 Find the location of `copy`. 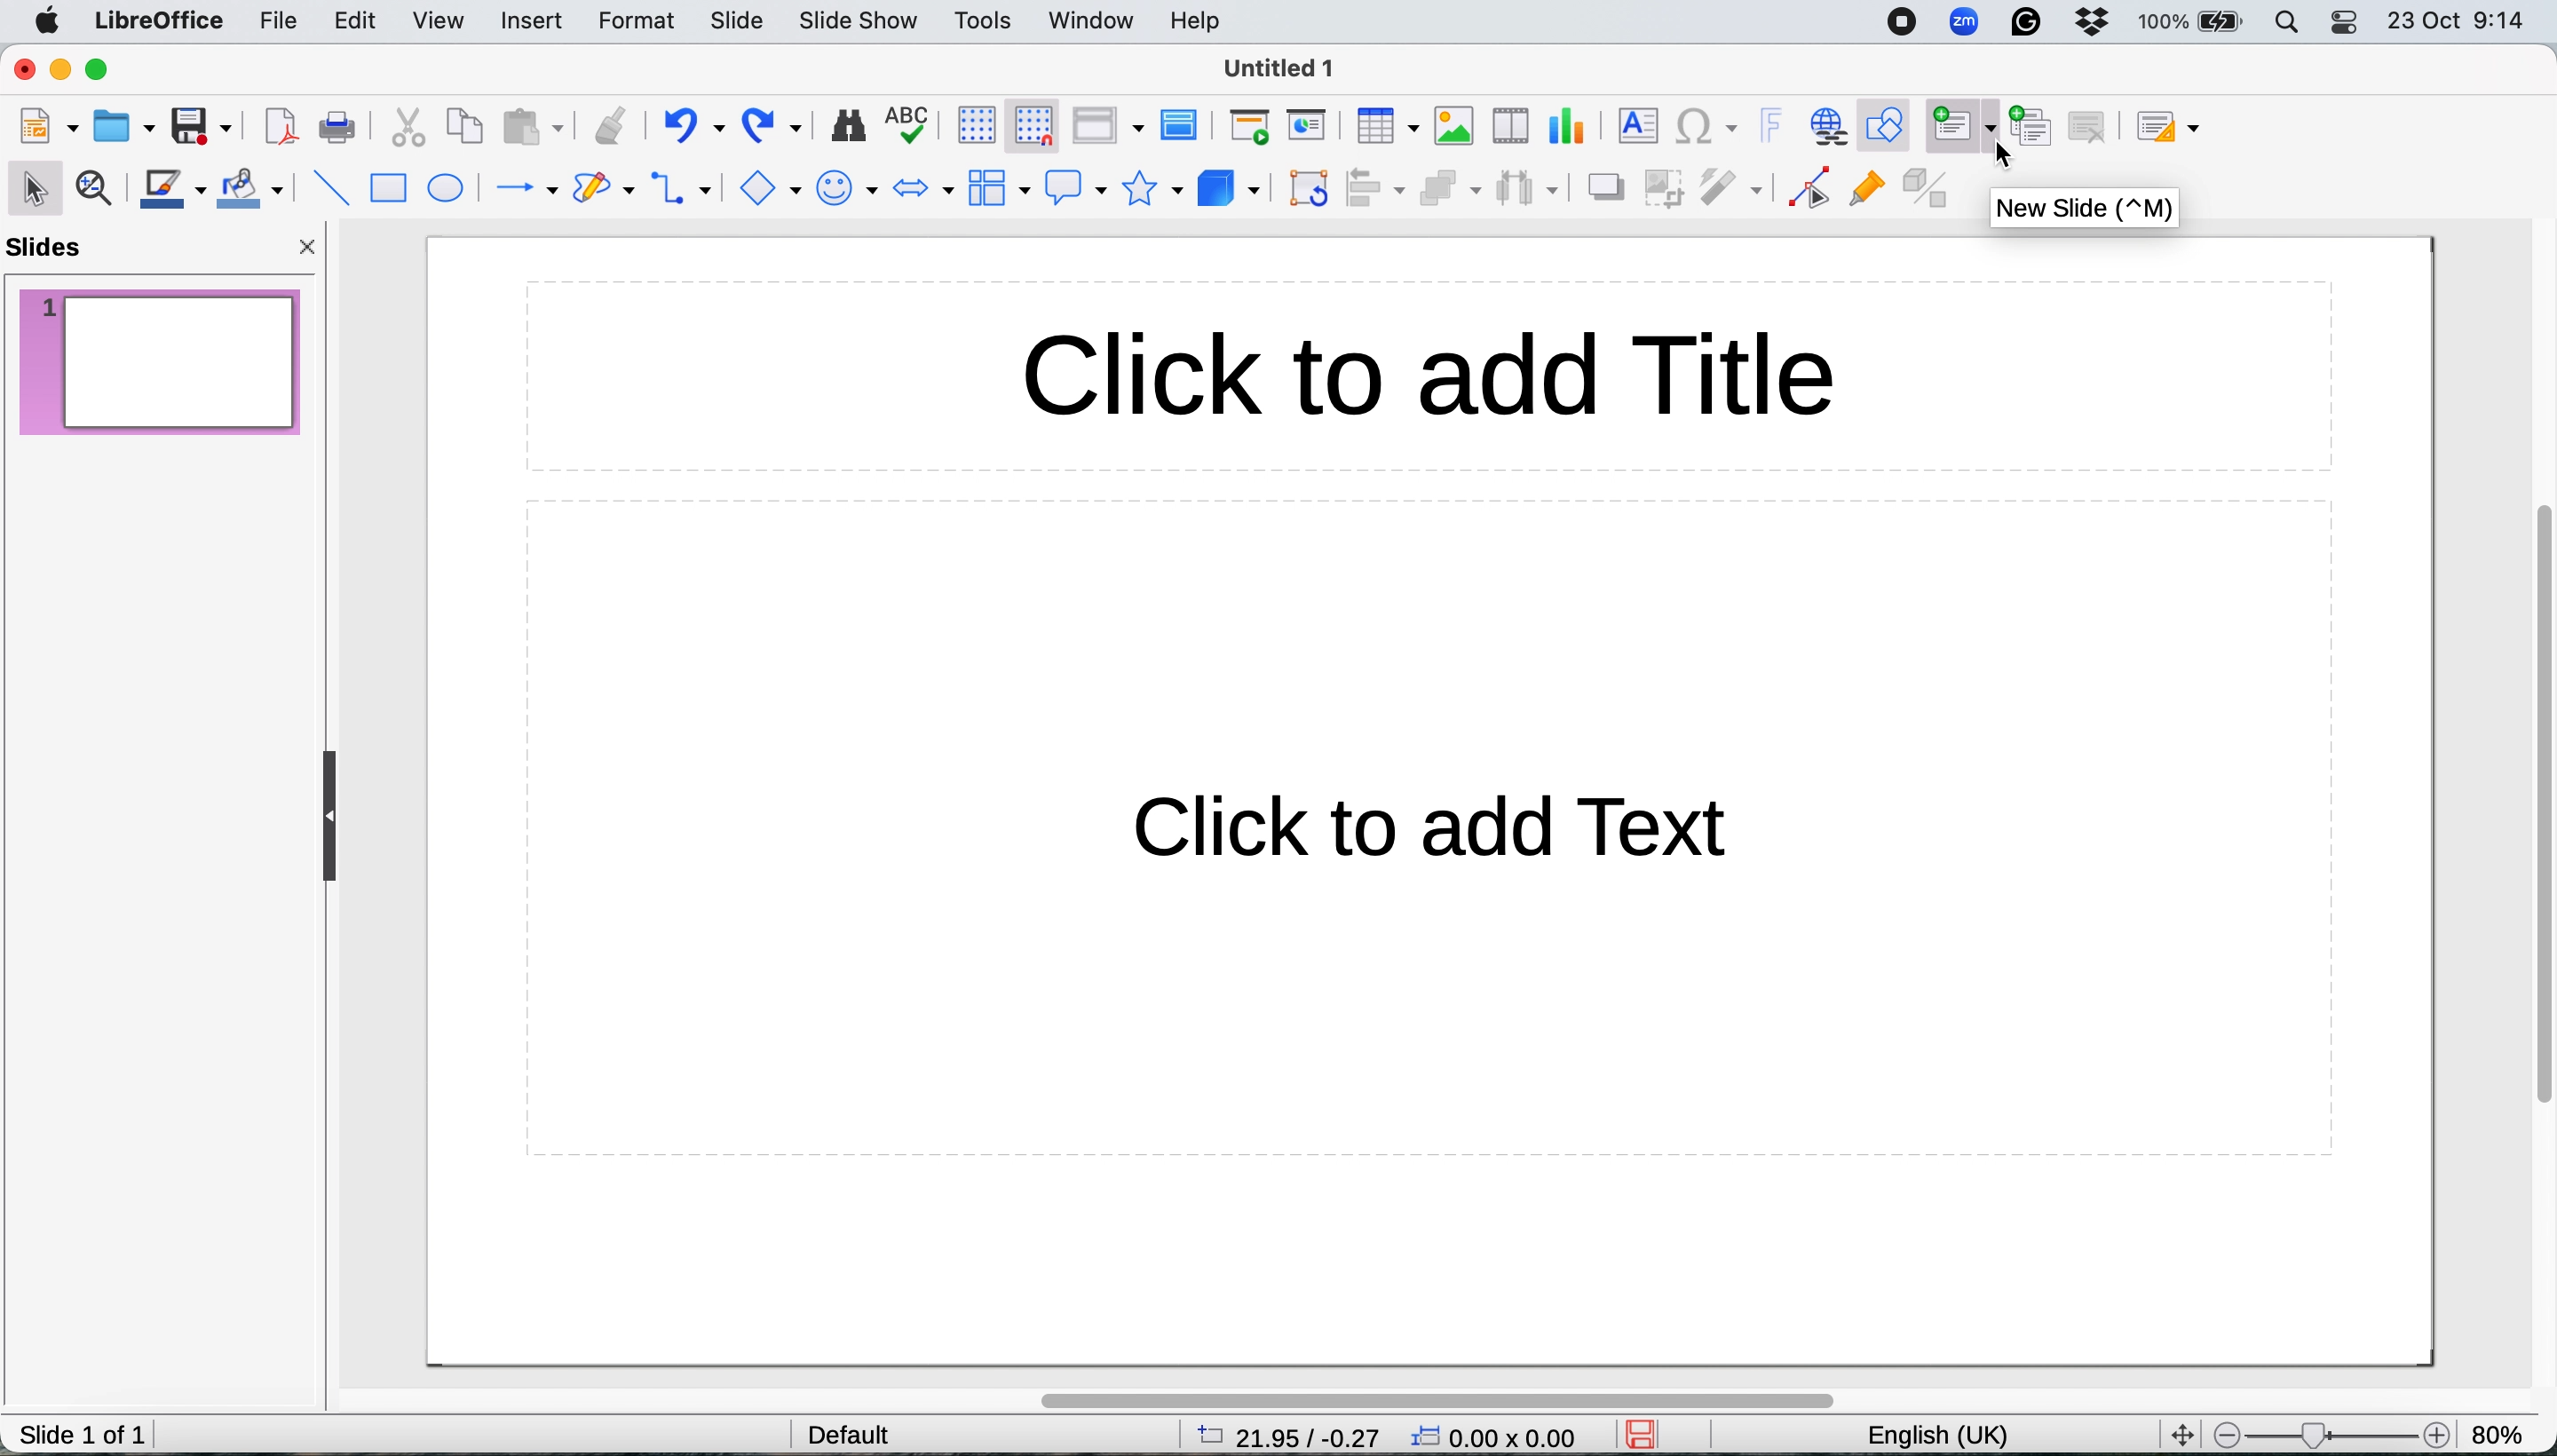

copy is located at coordinates (464, 127).